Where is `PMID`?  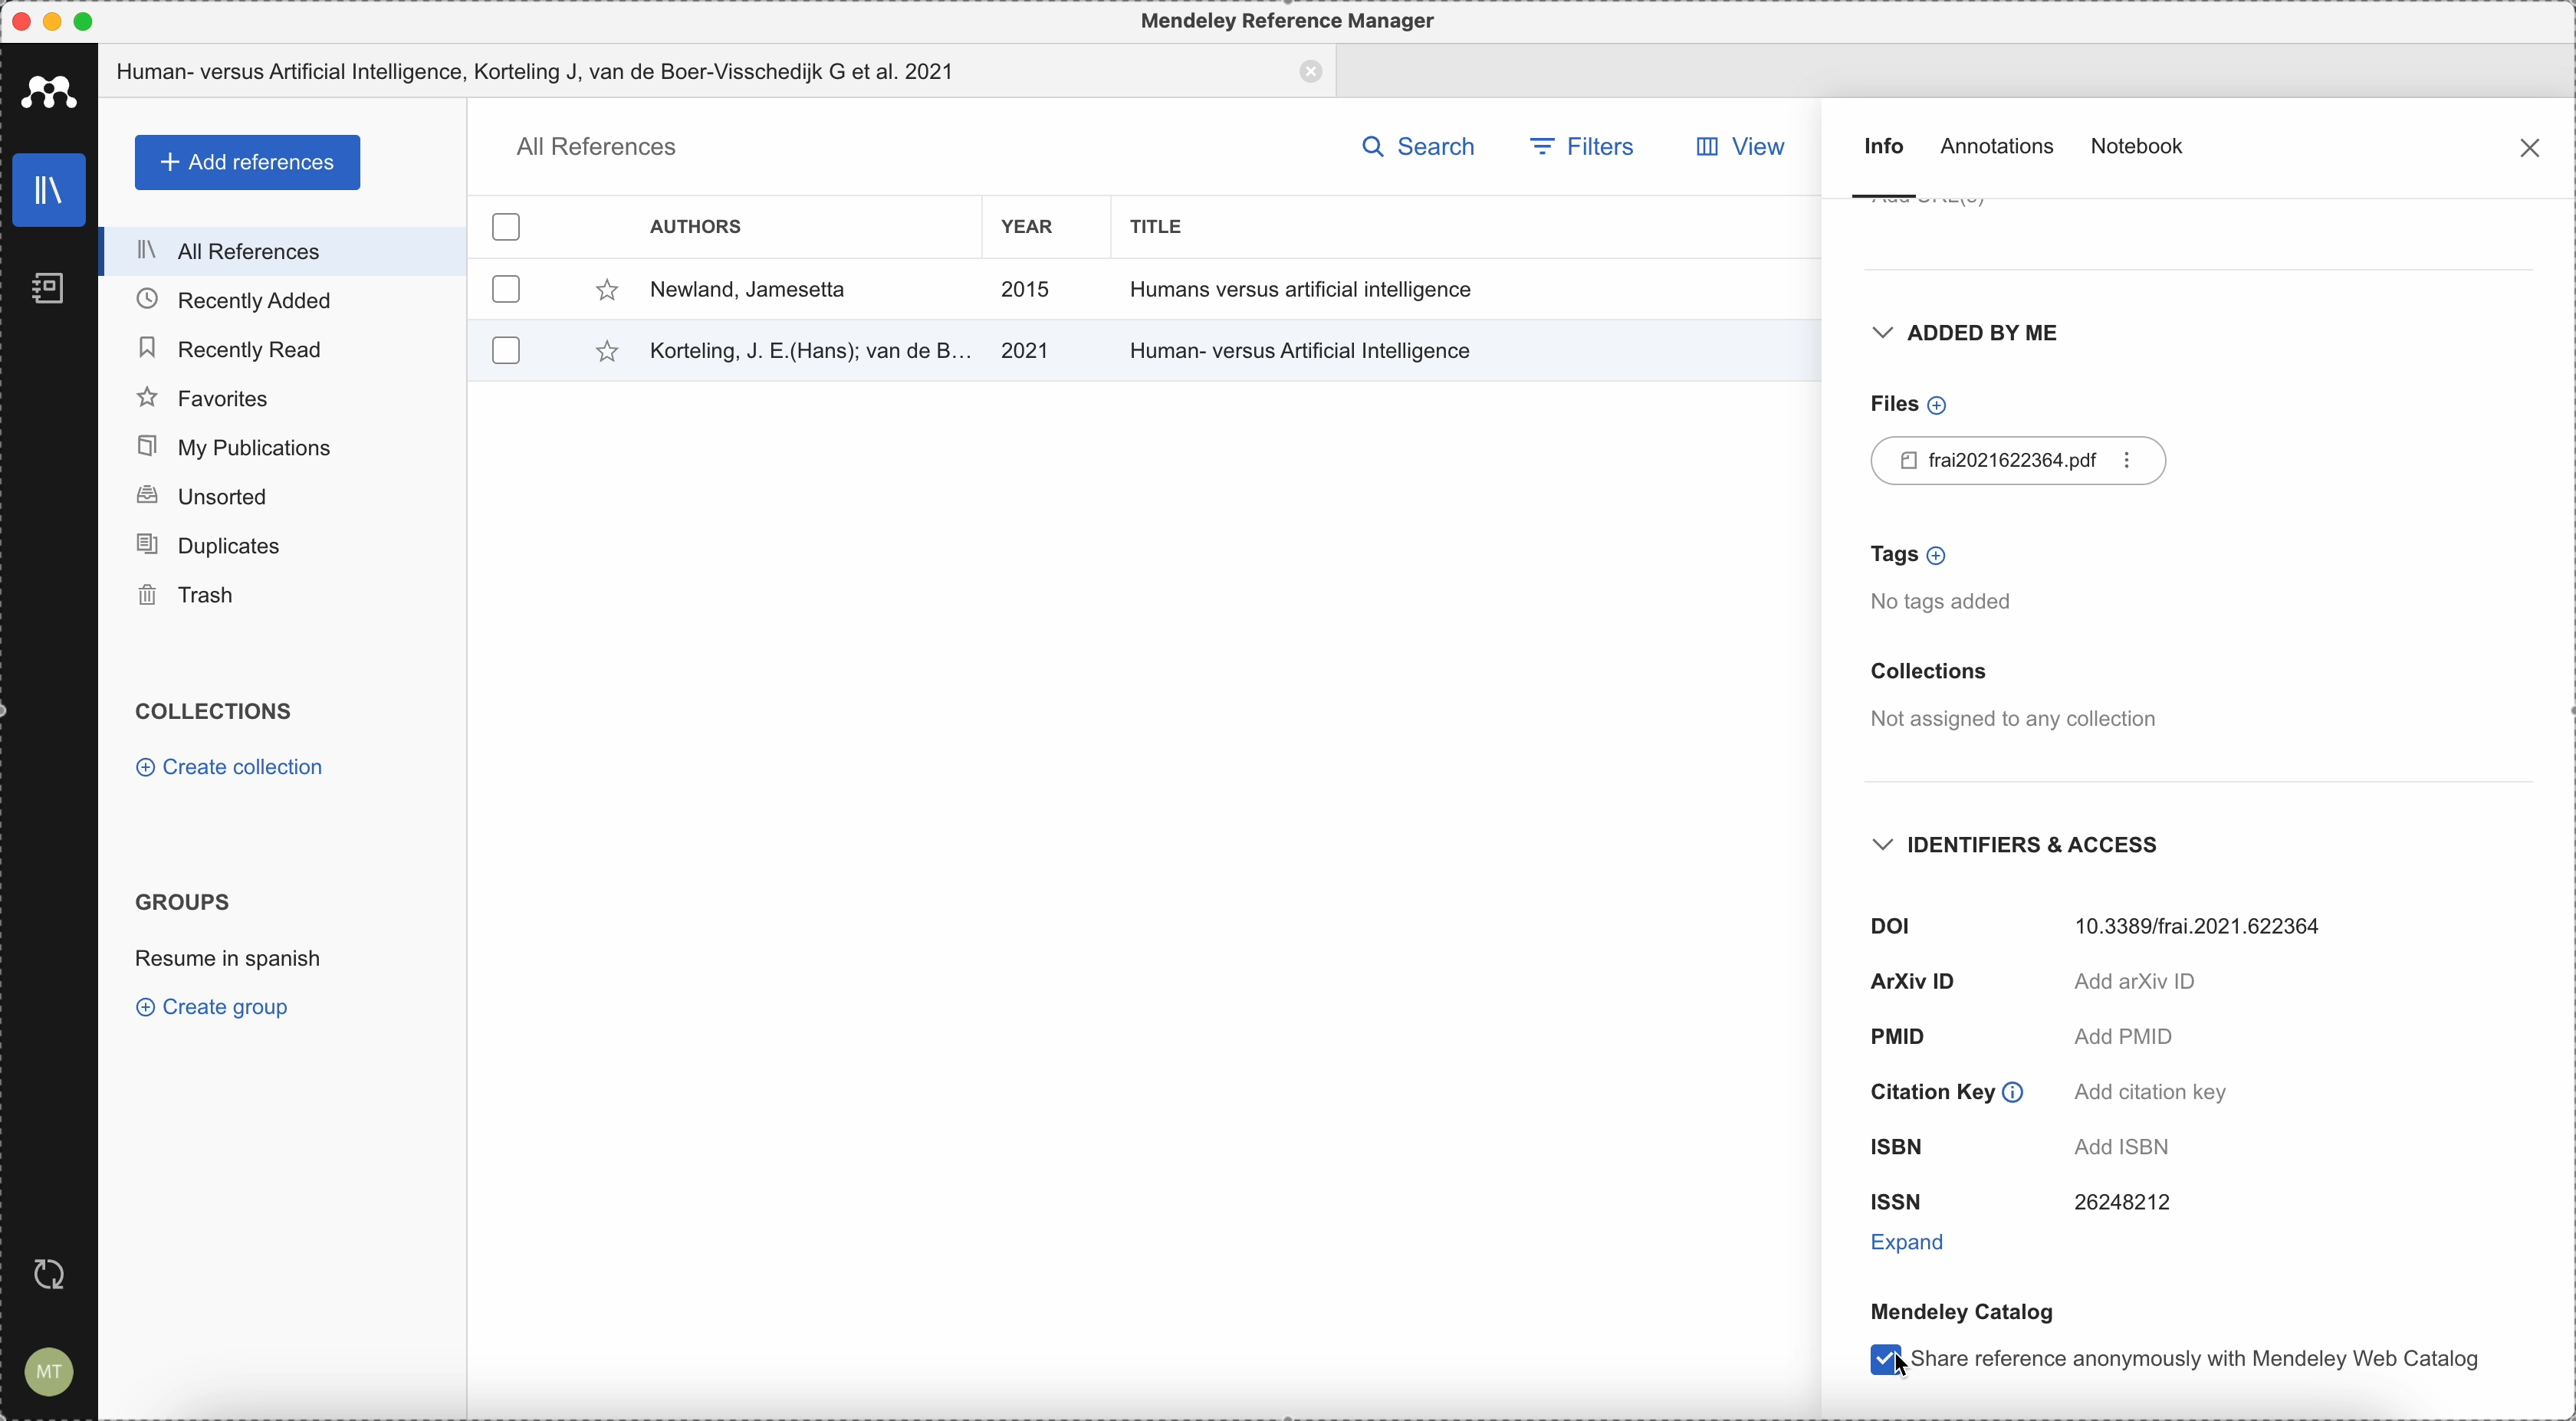
PMID is located at coordinates (2020, 1039).